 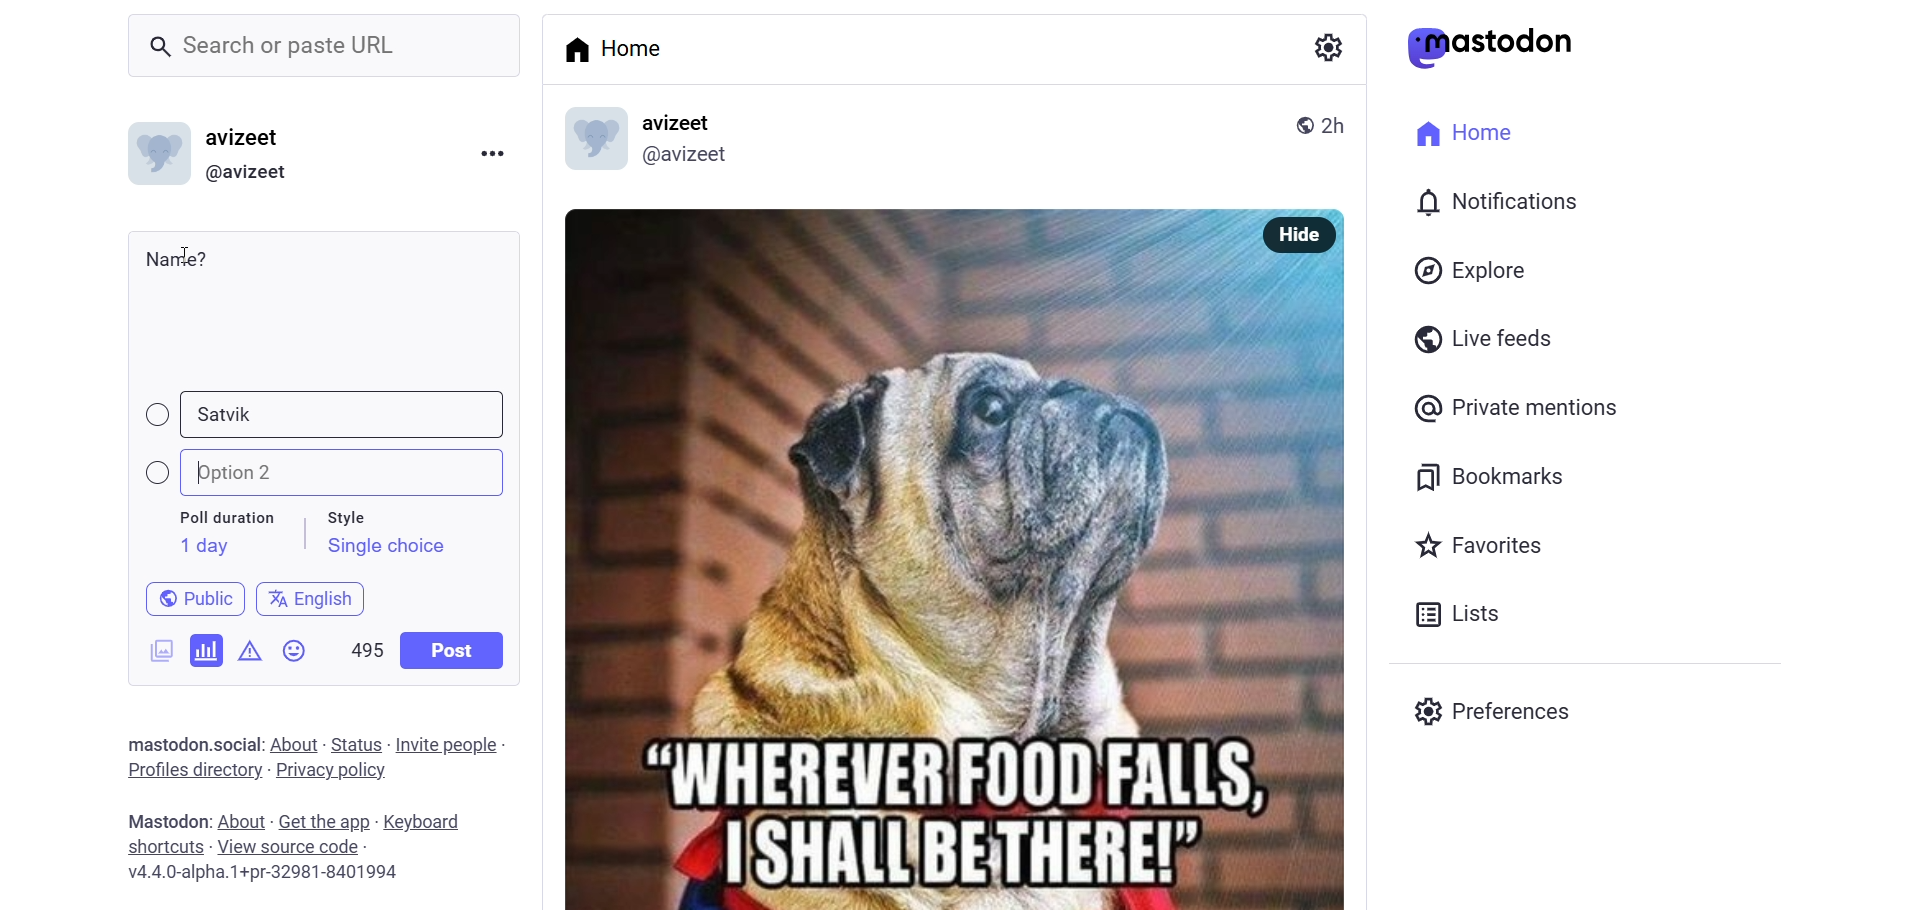 I want to click on about, so click(x=239, y=822).